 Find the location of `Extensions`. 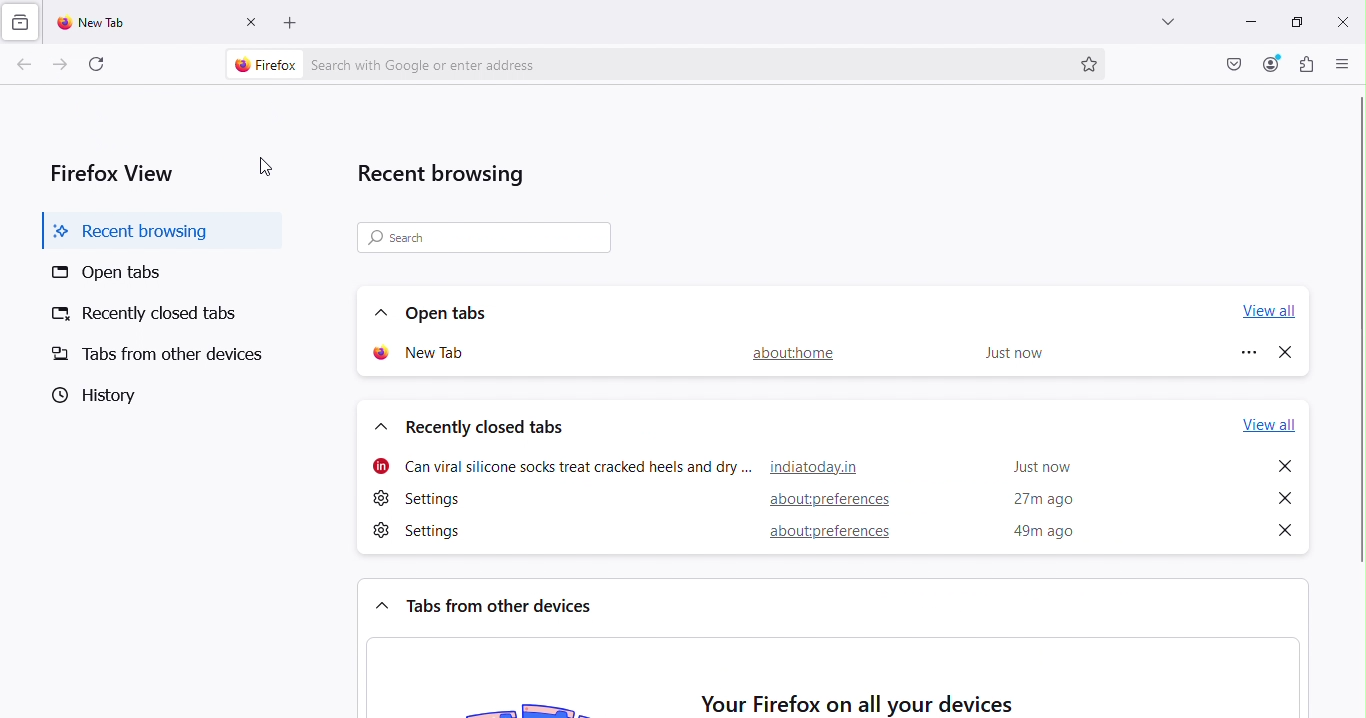

Extensions is located at coordinates (1303, 64).